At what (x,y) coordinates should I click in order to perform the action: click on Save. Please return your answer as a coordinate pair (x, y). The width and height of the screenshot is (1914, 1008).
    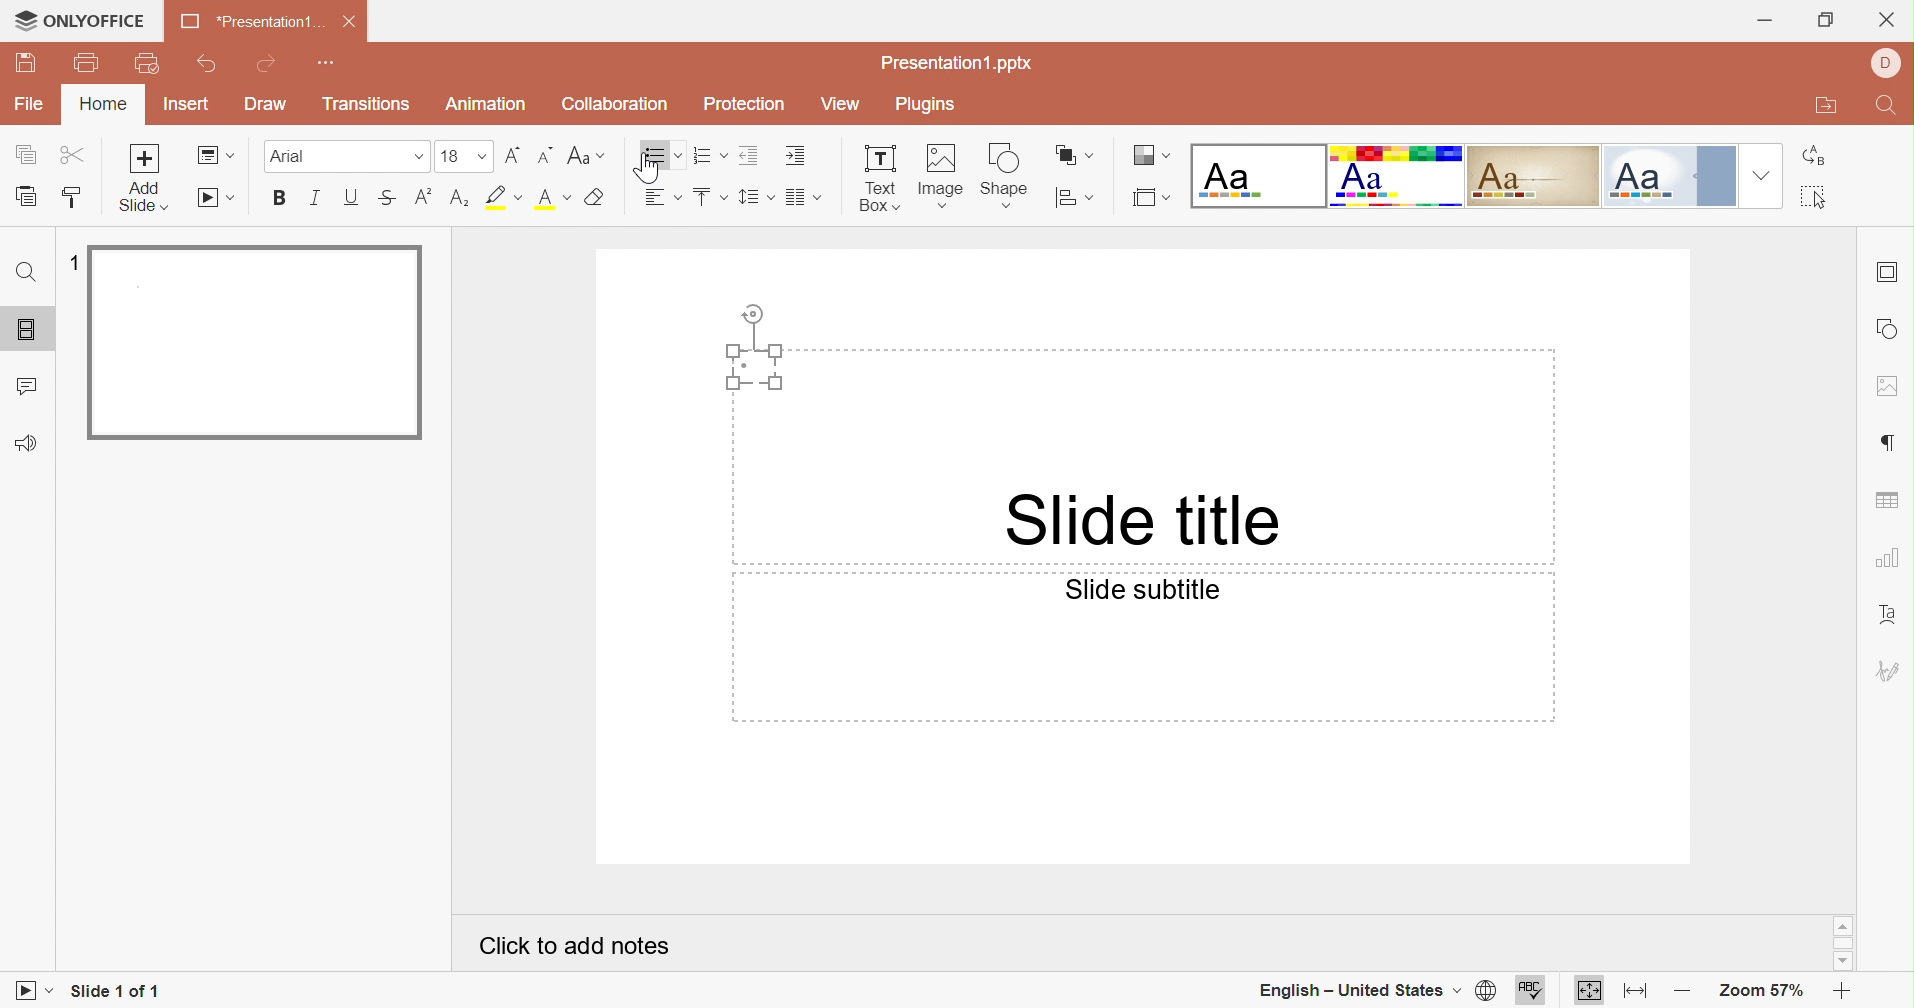
    Looking at the image, I should click on (29, 61).